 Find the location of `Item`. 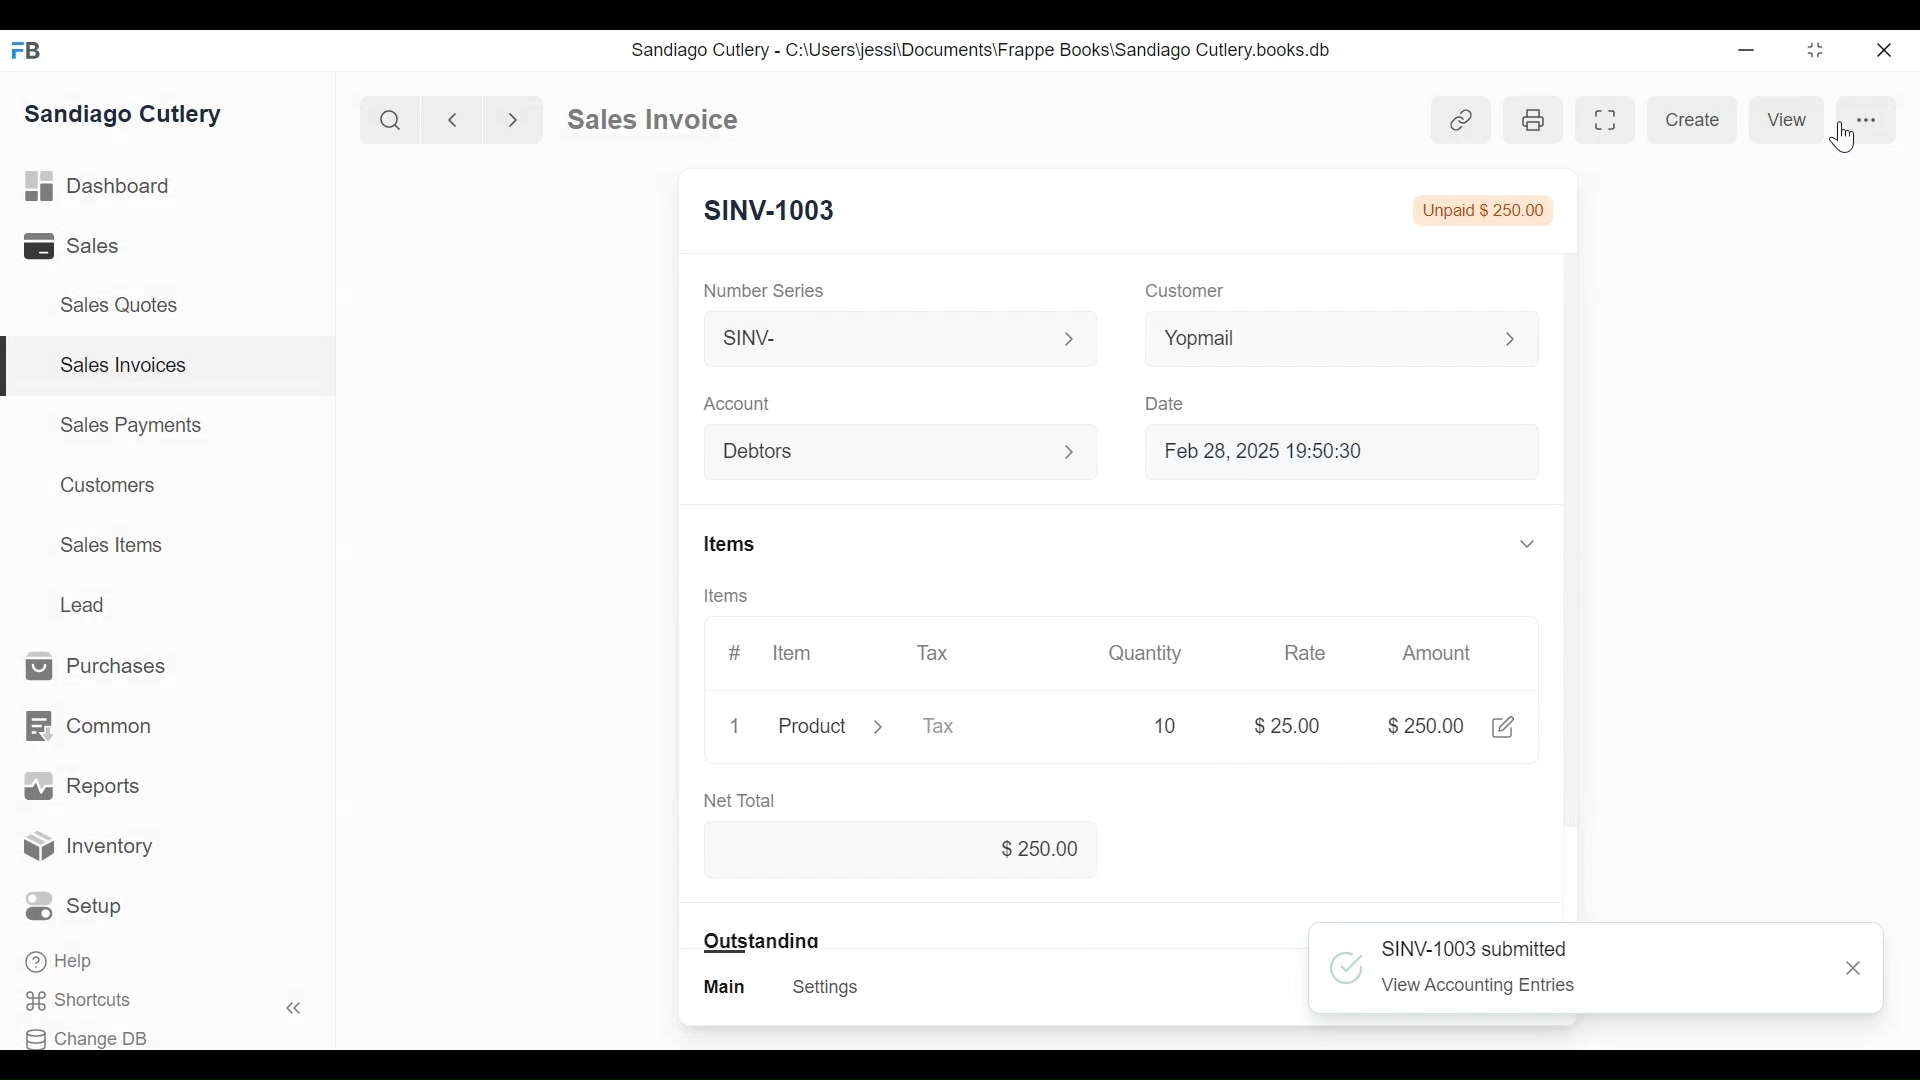

Item is located at coordinates (794, 655).